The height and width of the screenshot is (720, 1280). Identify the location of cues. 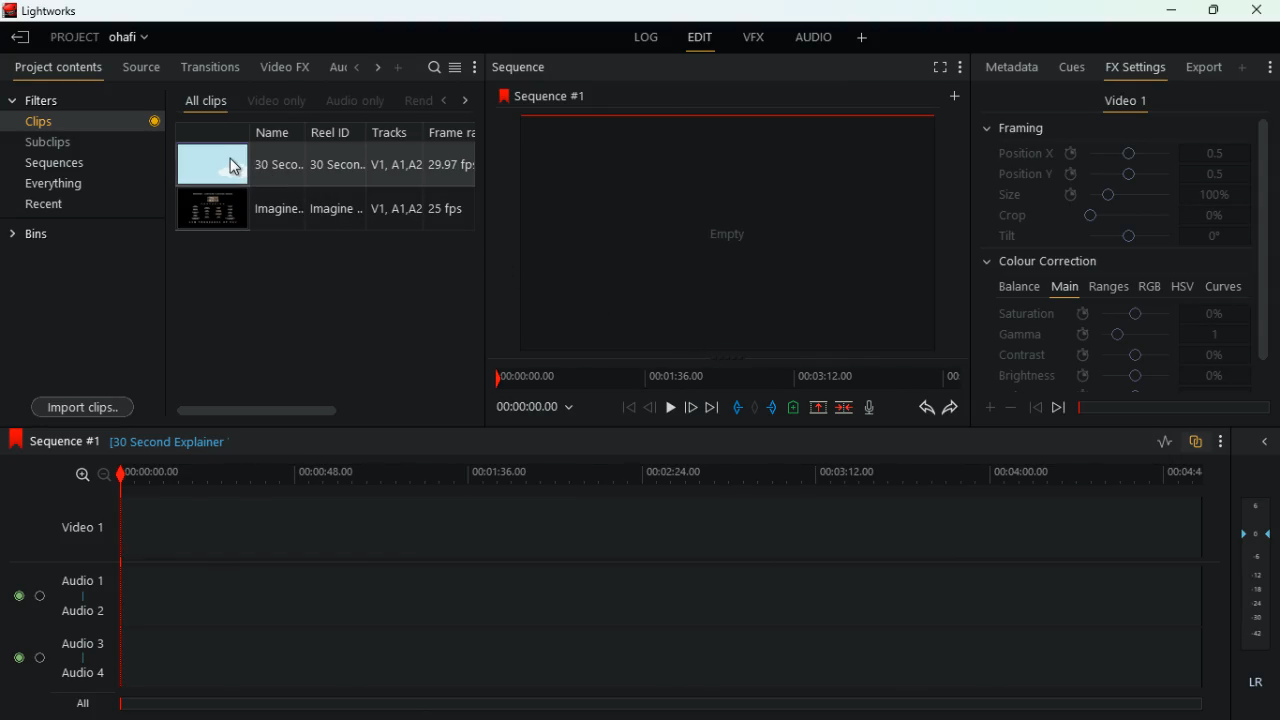
(1073, 67).